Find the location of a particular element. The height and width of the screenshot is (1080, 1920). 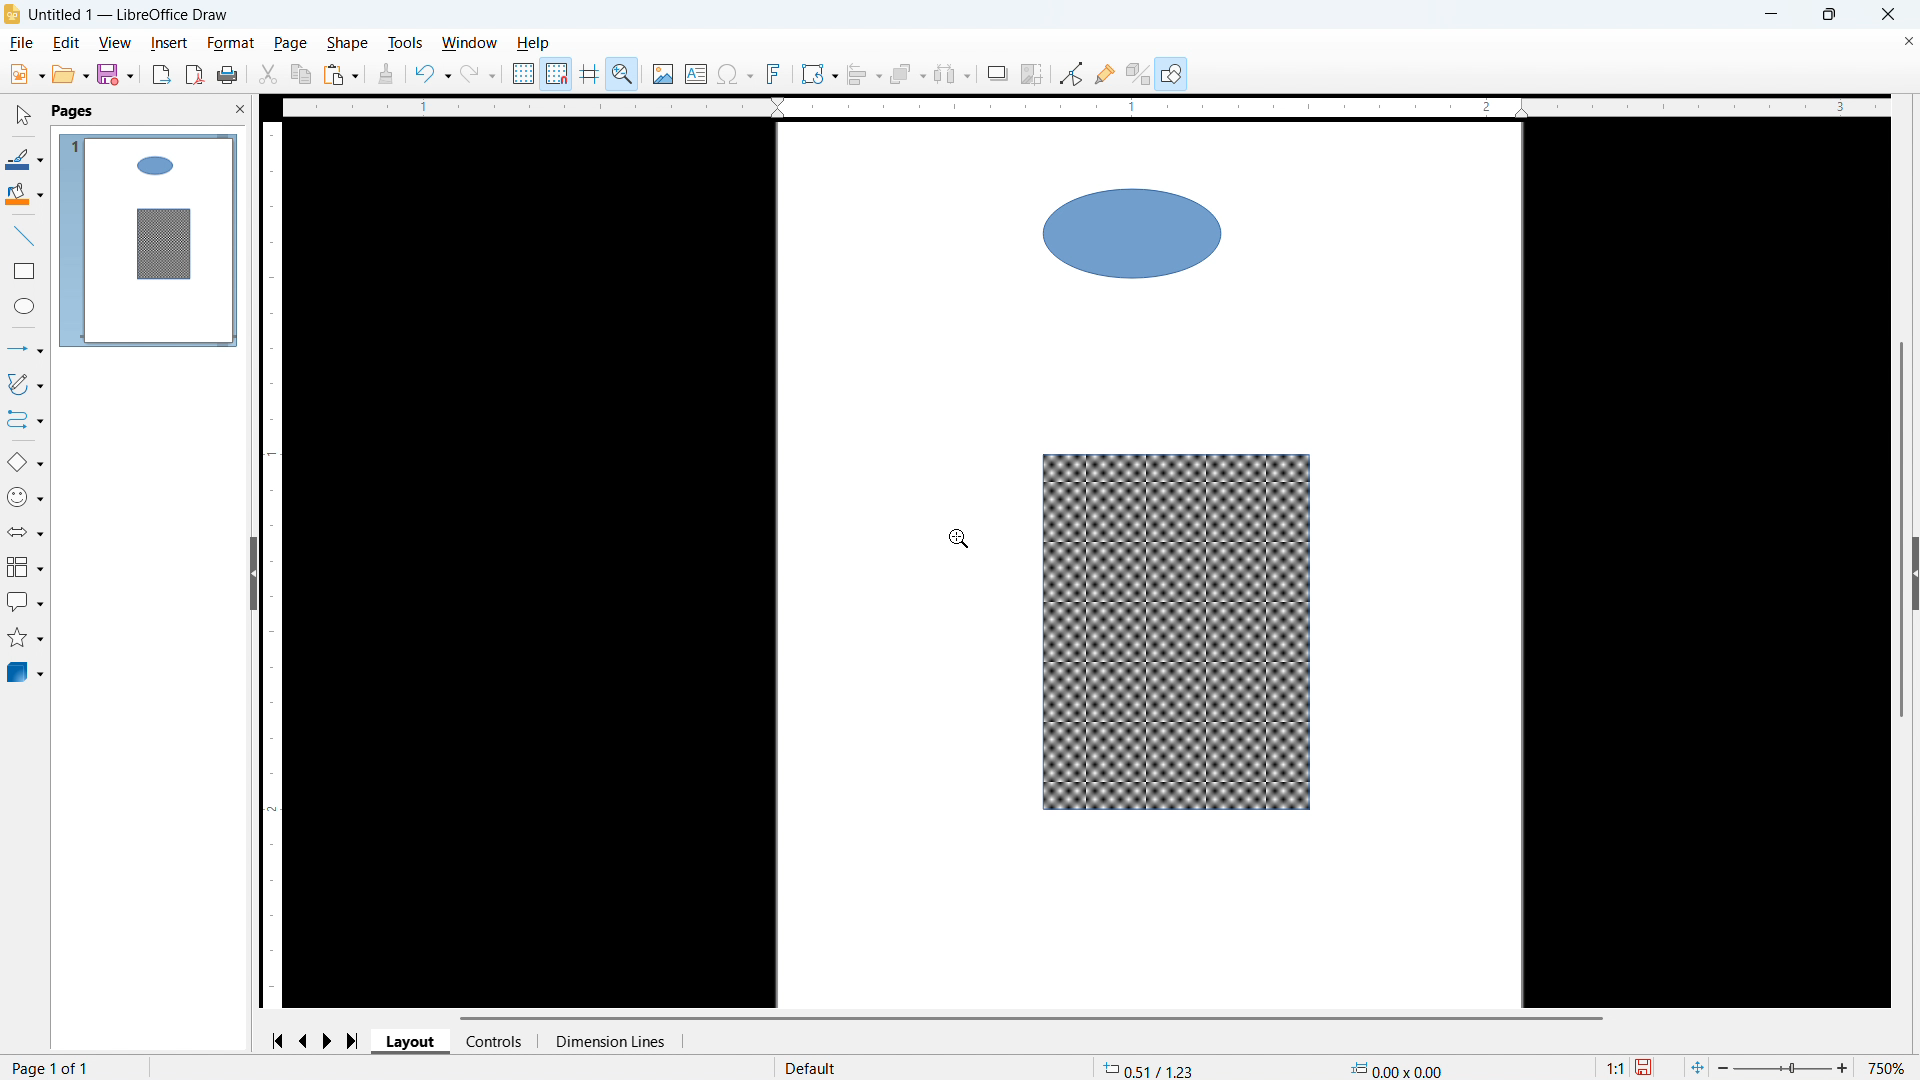

Transformations  is located at coordinates (819, 75).